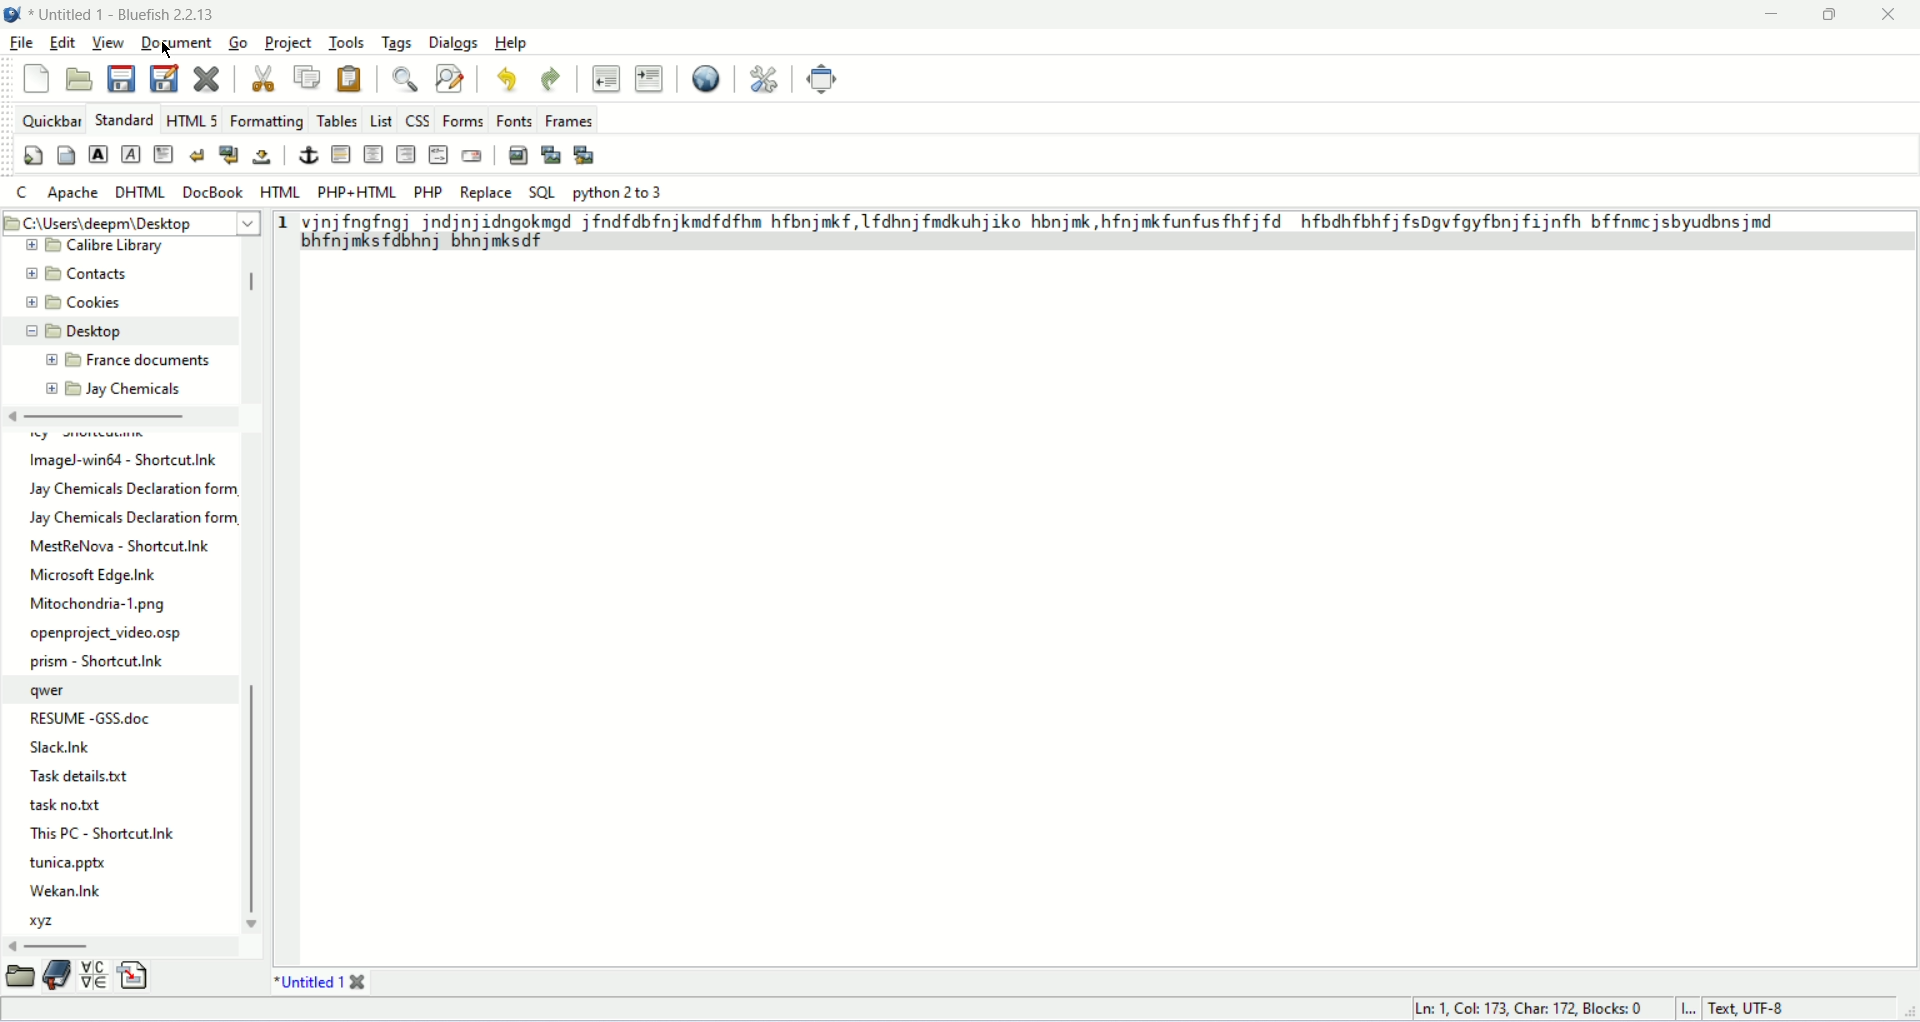 This screenshot has height=1022, width=1920. Describe the element at coordinates (210, 78) in the screenshot. I see `close` at that location.